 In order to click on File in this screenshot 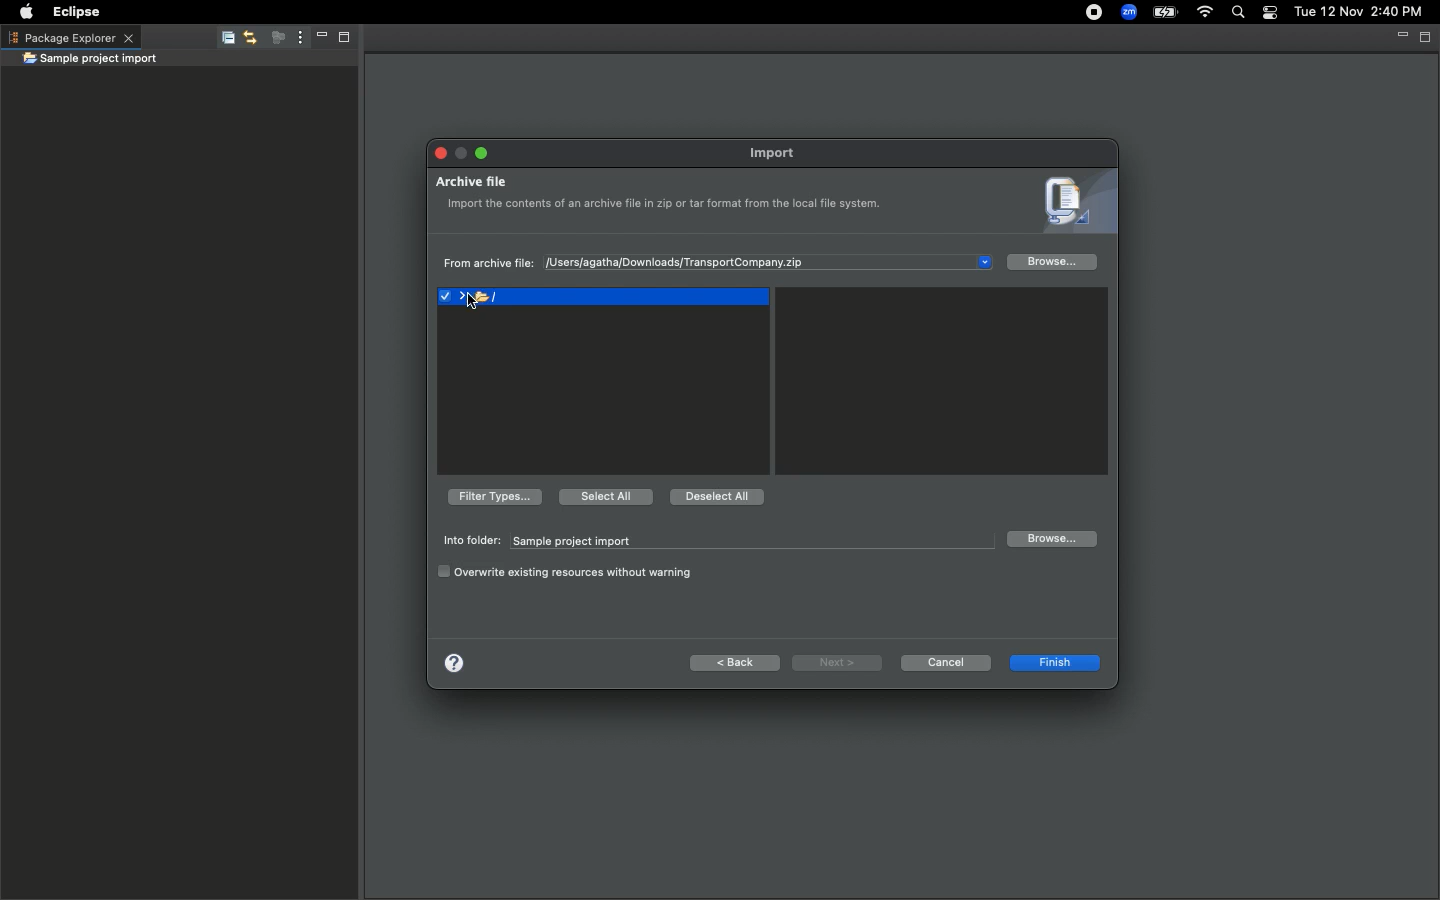, I will do `click(602, 299)`.